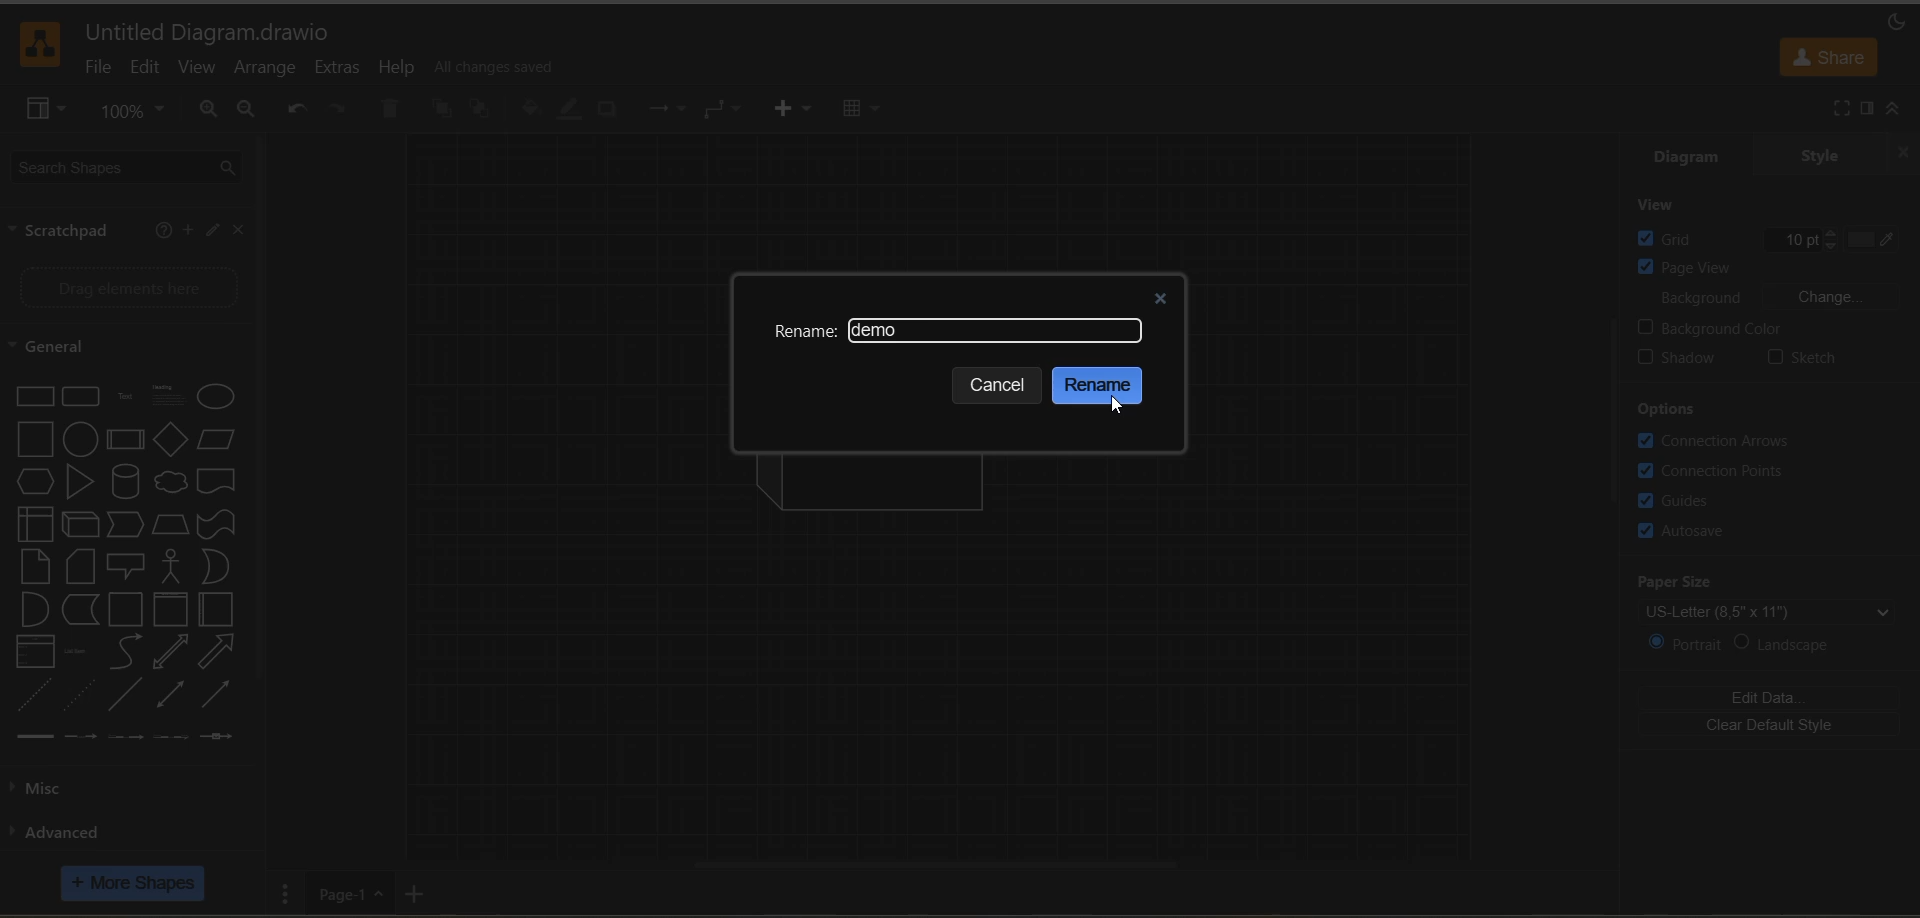 This screenshot has height=918, width=1920. Describe the element at coordinates (443, 111) in the screenshot. I see `to front` at that location.